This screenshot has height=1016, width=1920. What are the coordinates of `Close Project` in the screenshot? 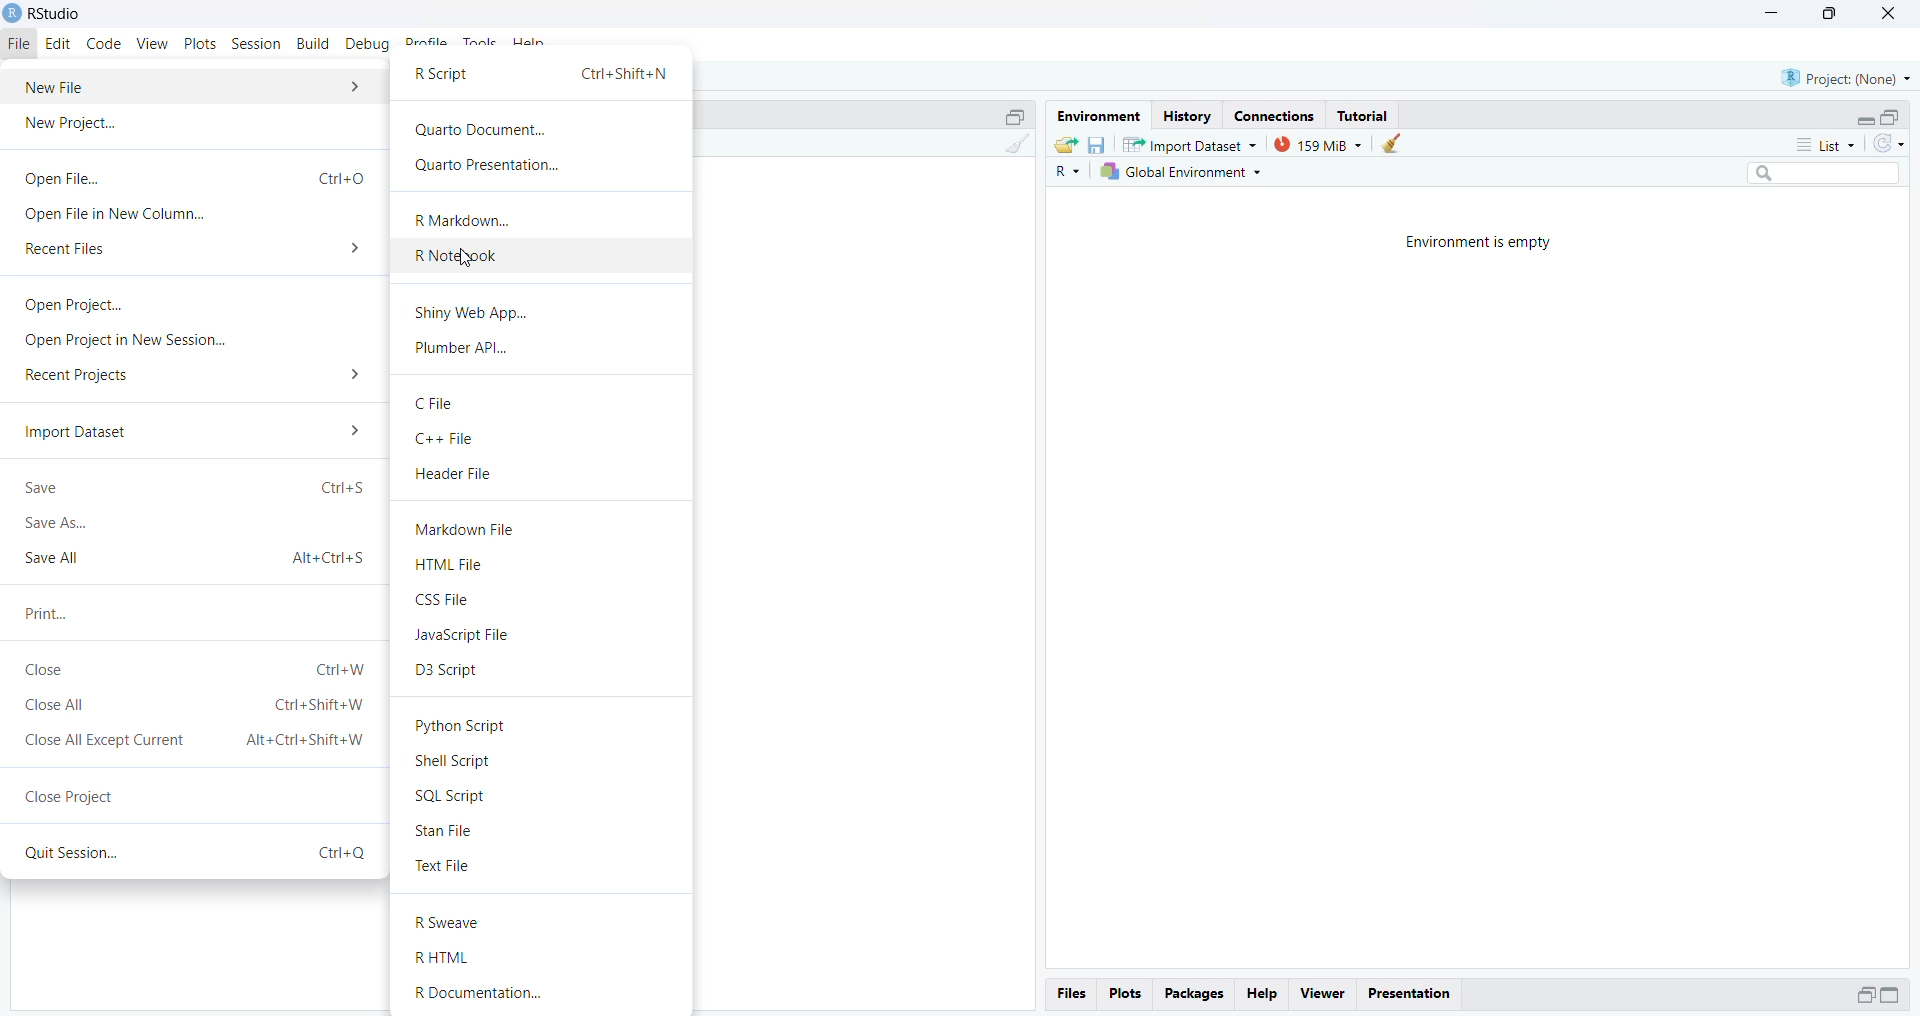 It's located at (71, 793).